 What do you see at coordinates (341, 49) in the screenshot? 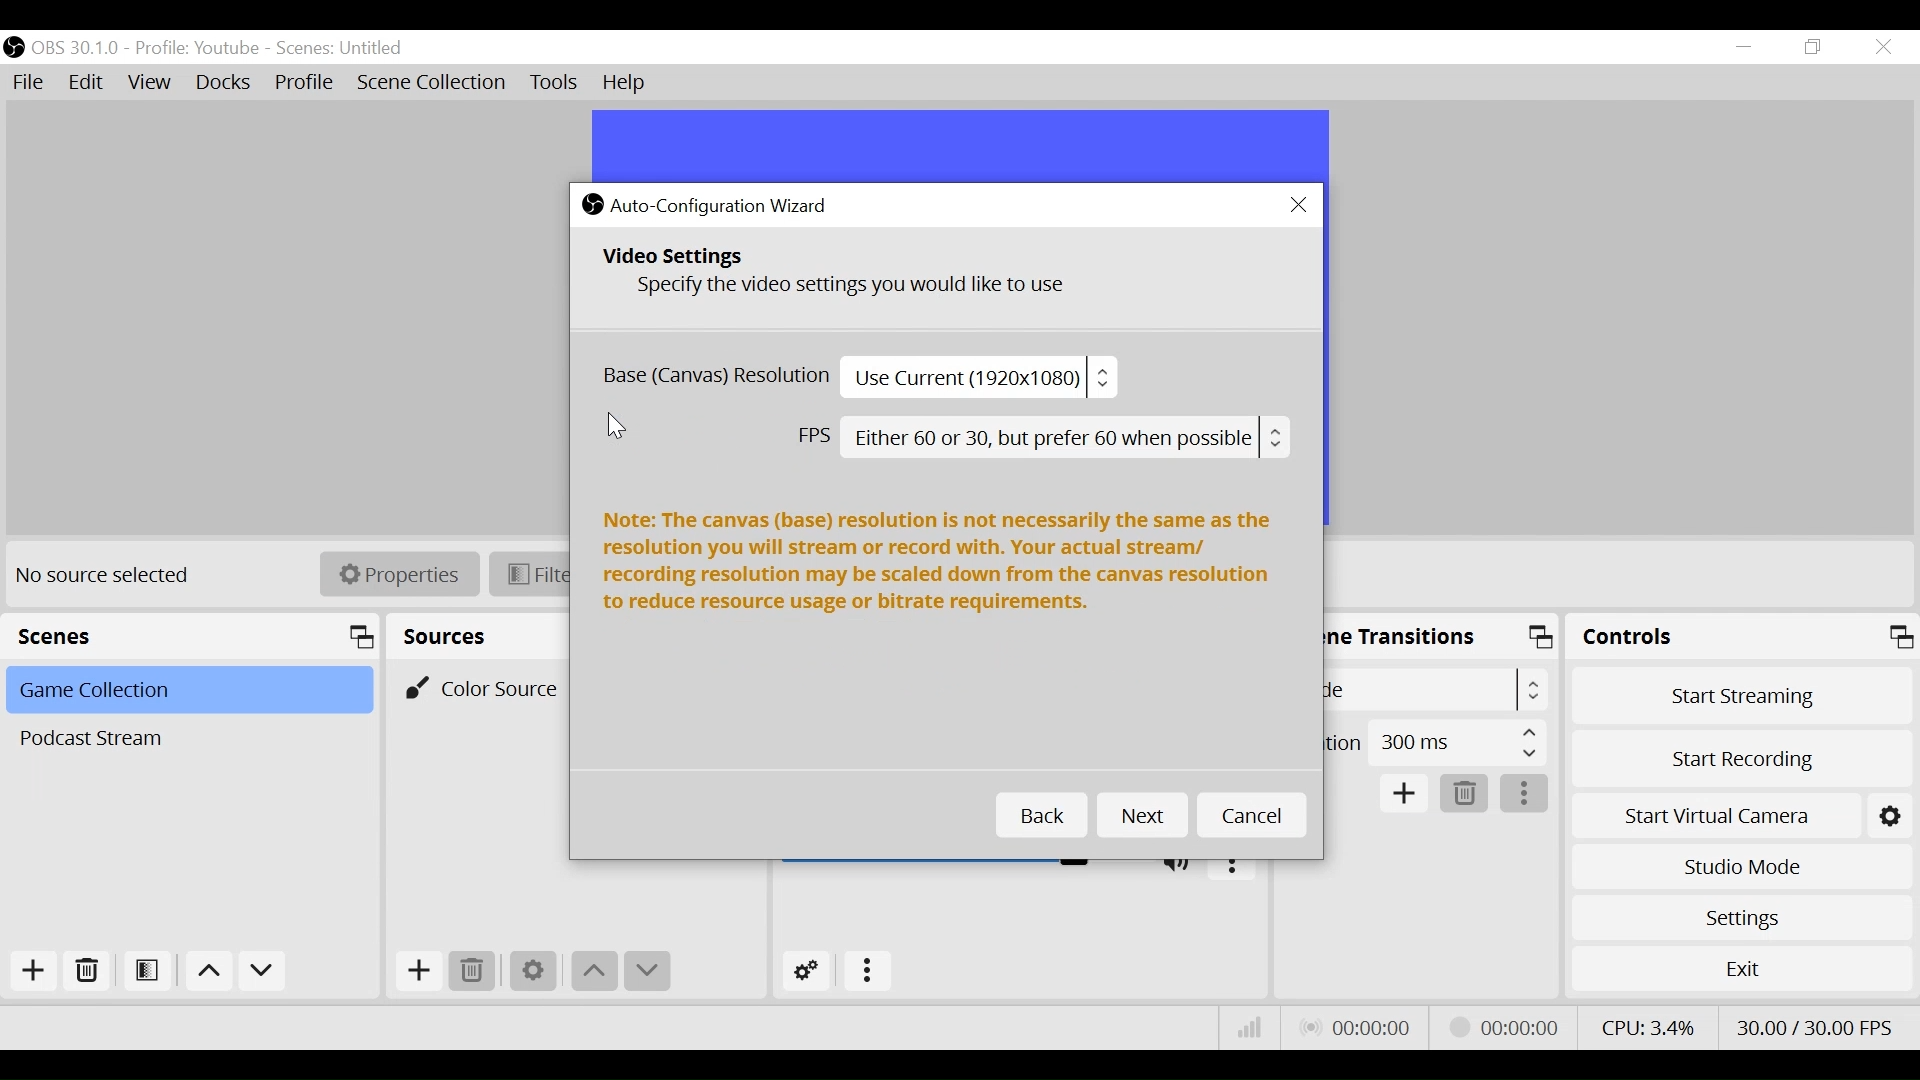
I see `scene` at bounding box center [341, 49].